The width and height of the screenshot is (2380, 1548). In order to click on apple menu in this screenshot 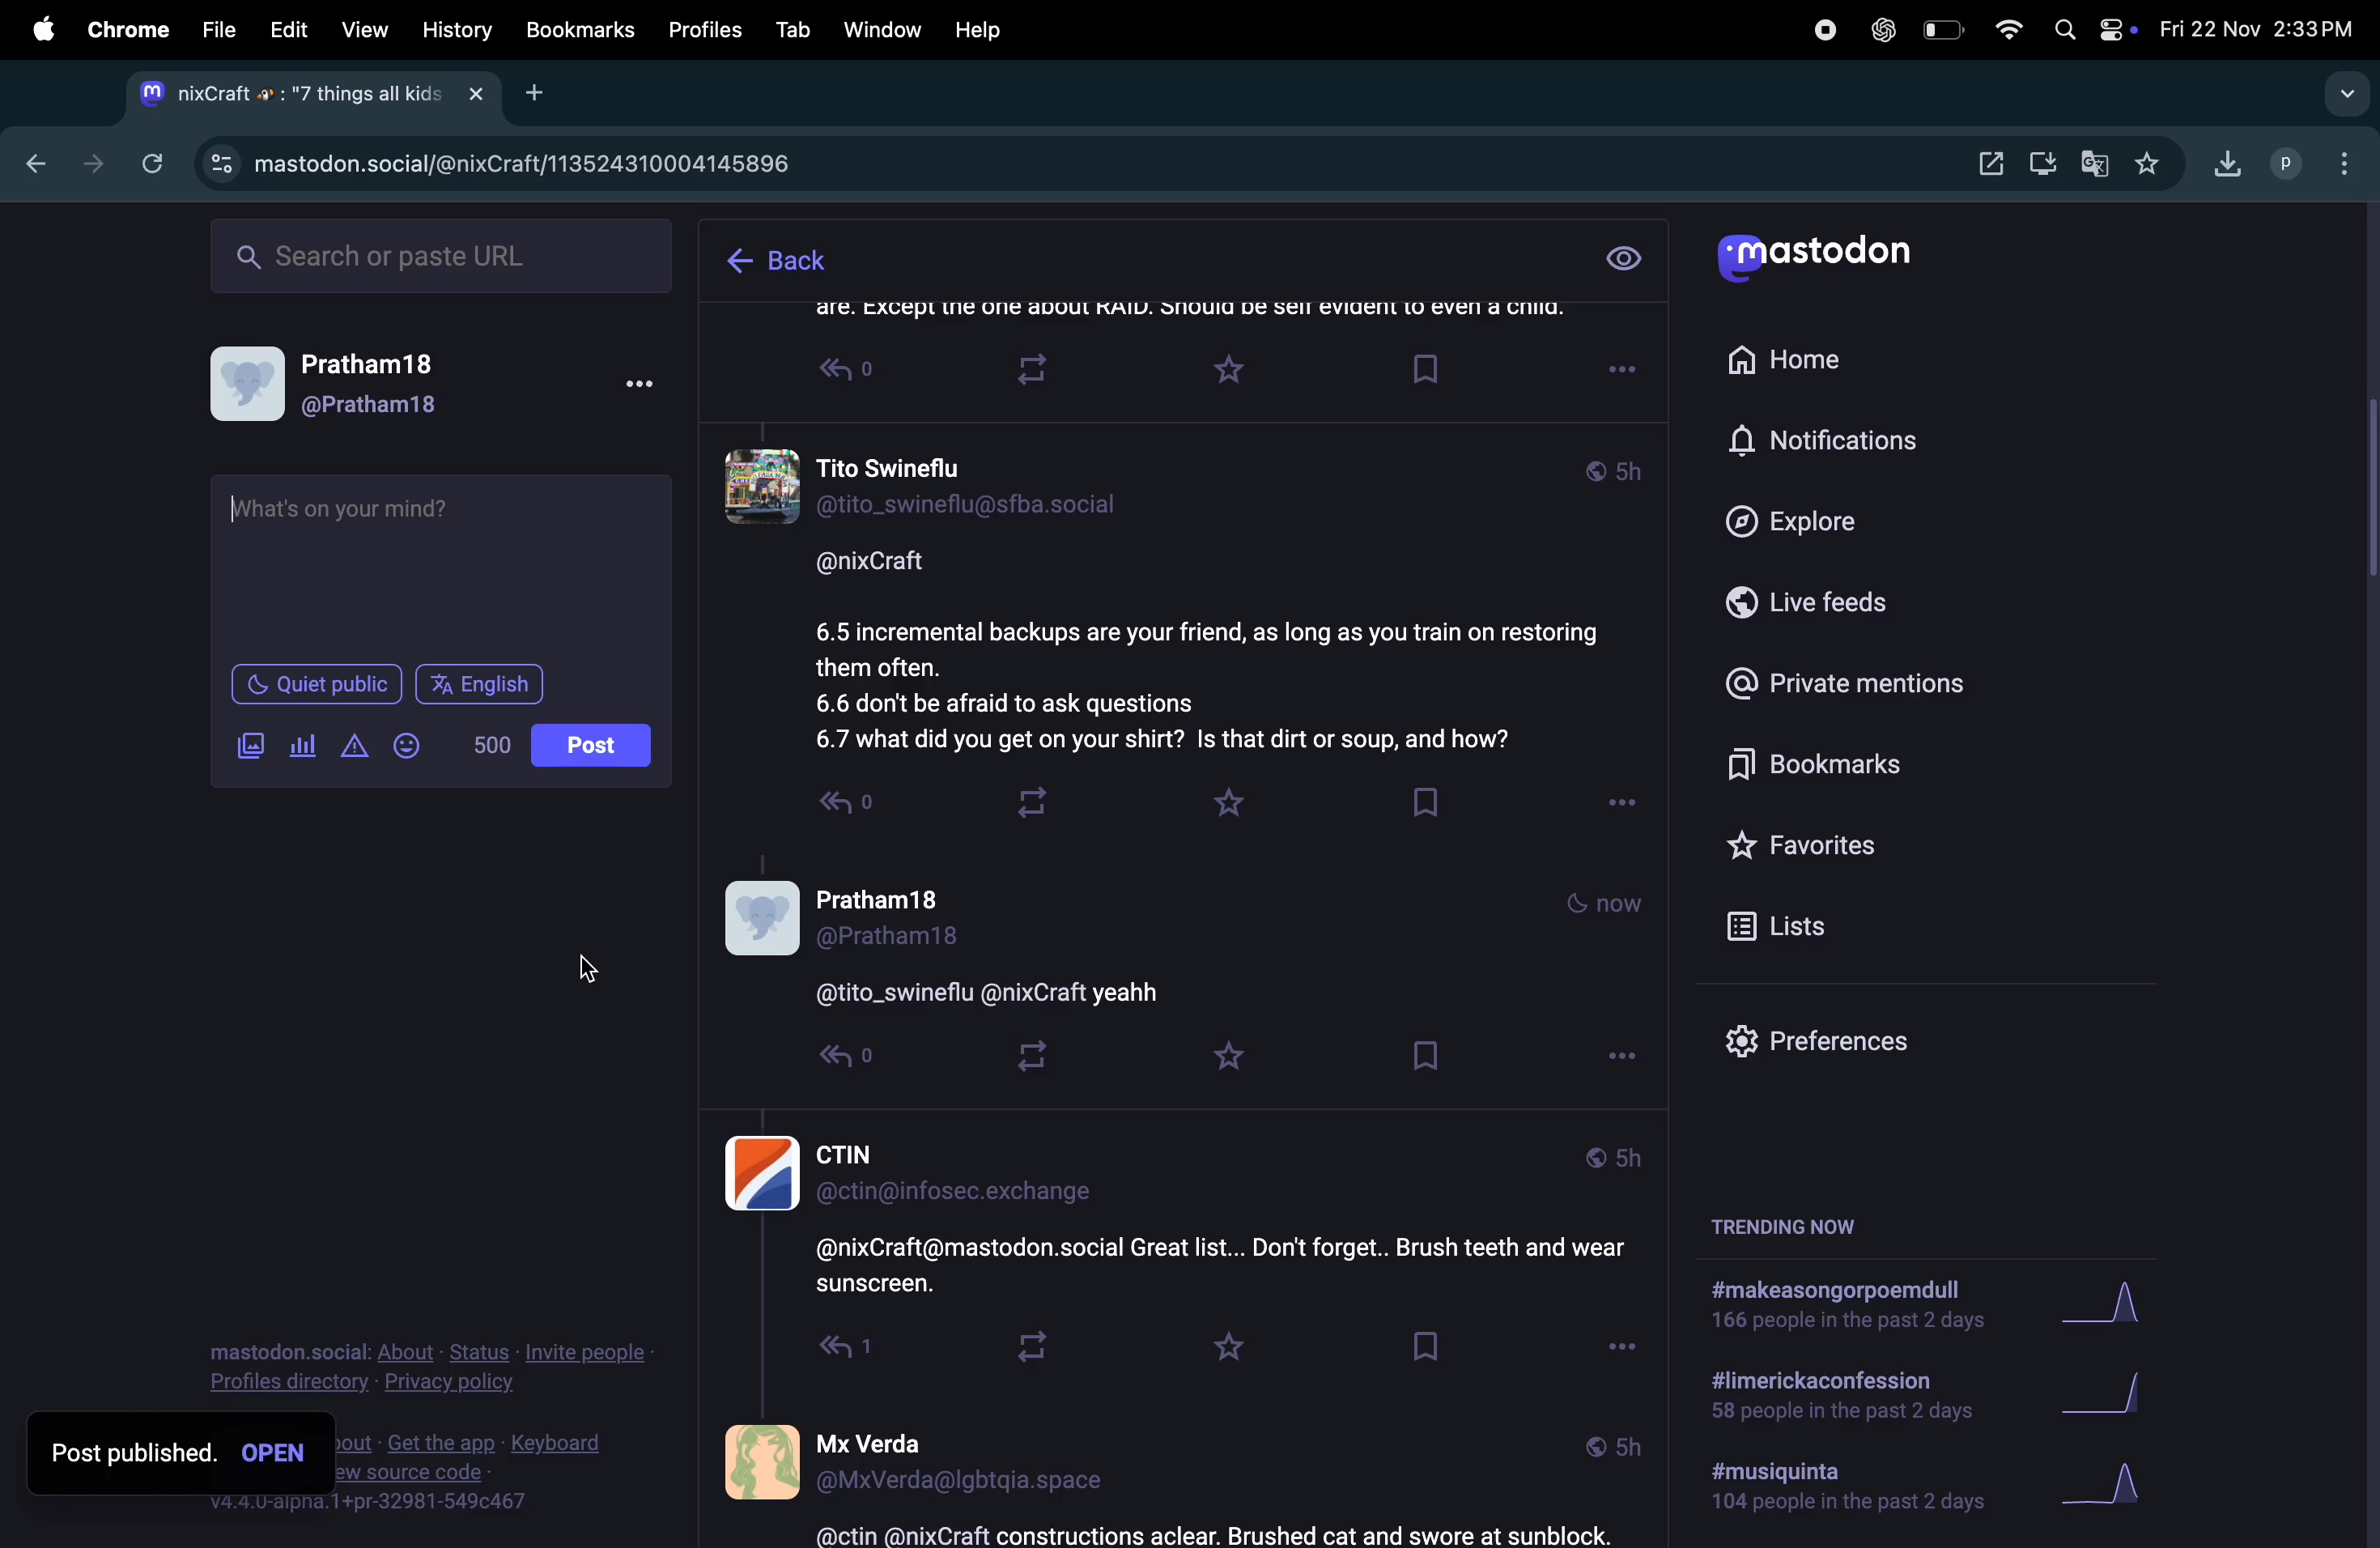, I will do `click(35, 29)`.